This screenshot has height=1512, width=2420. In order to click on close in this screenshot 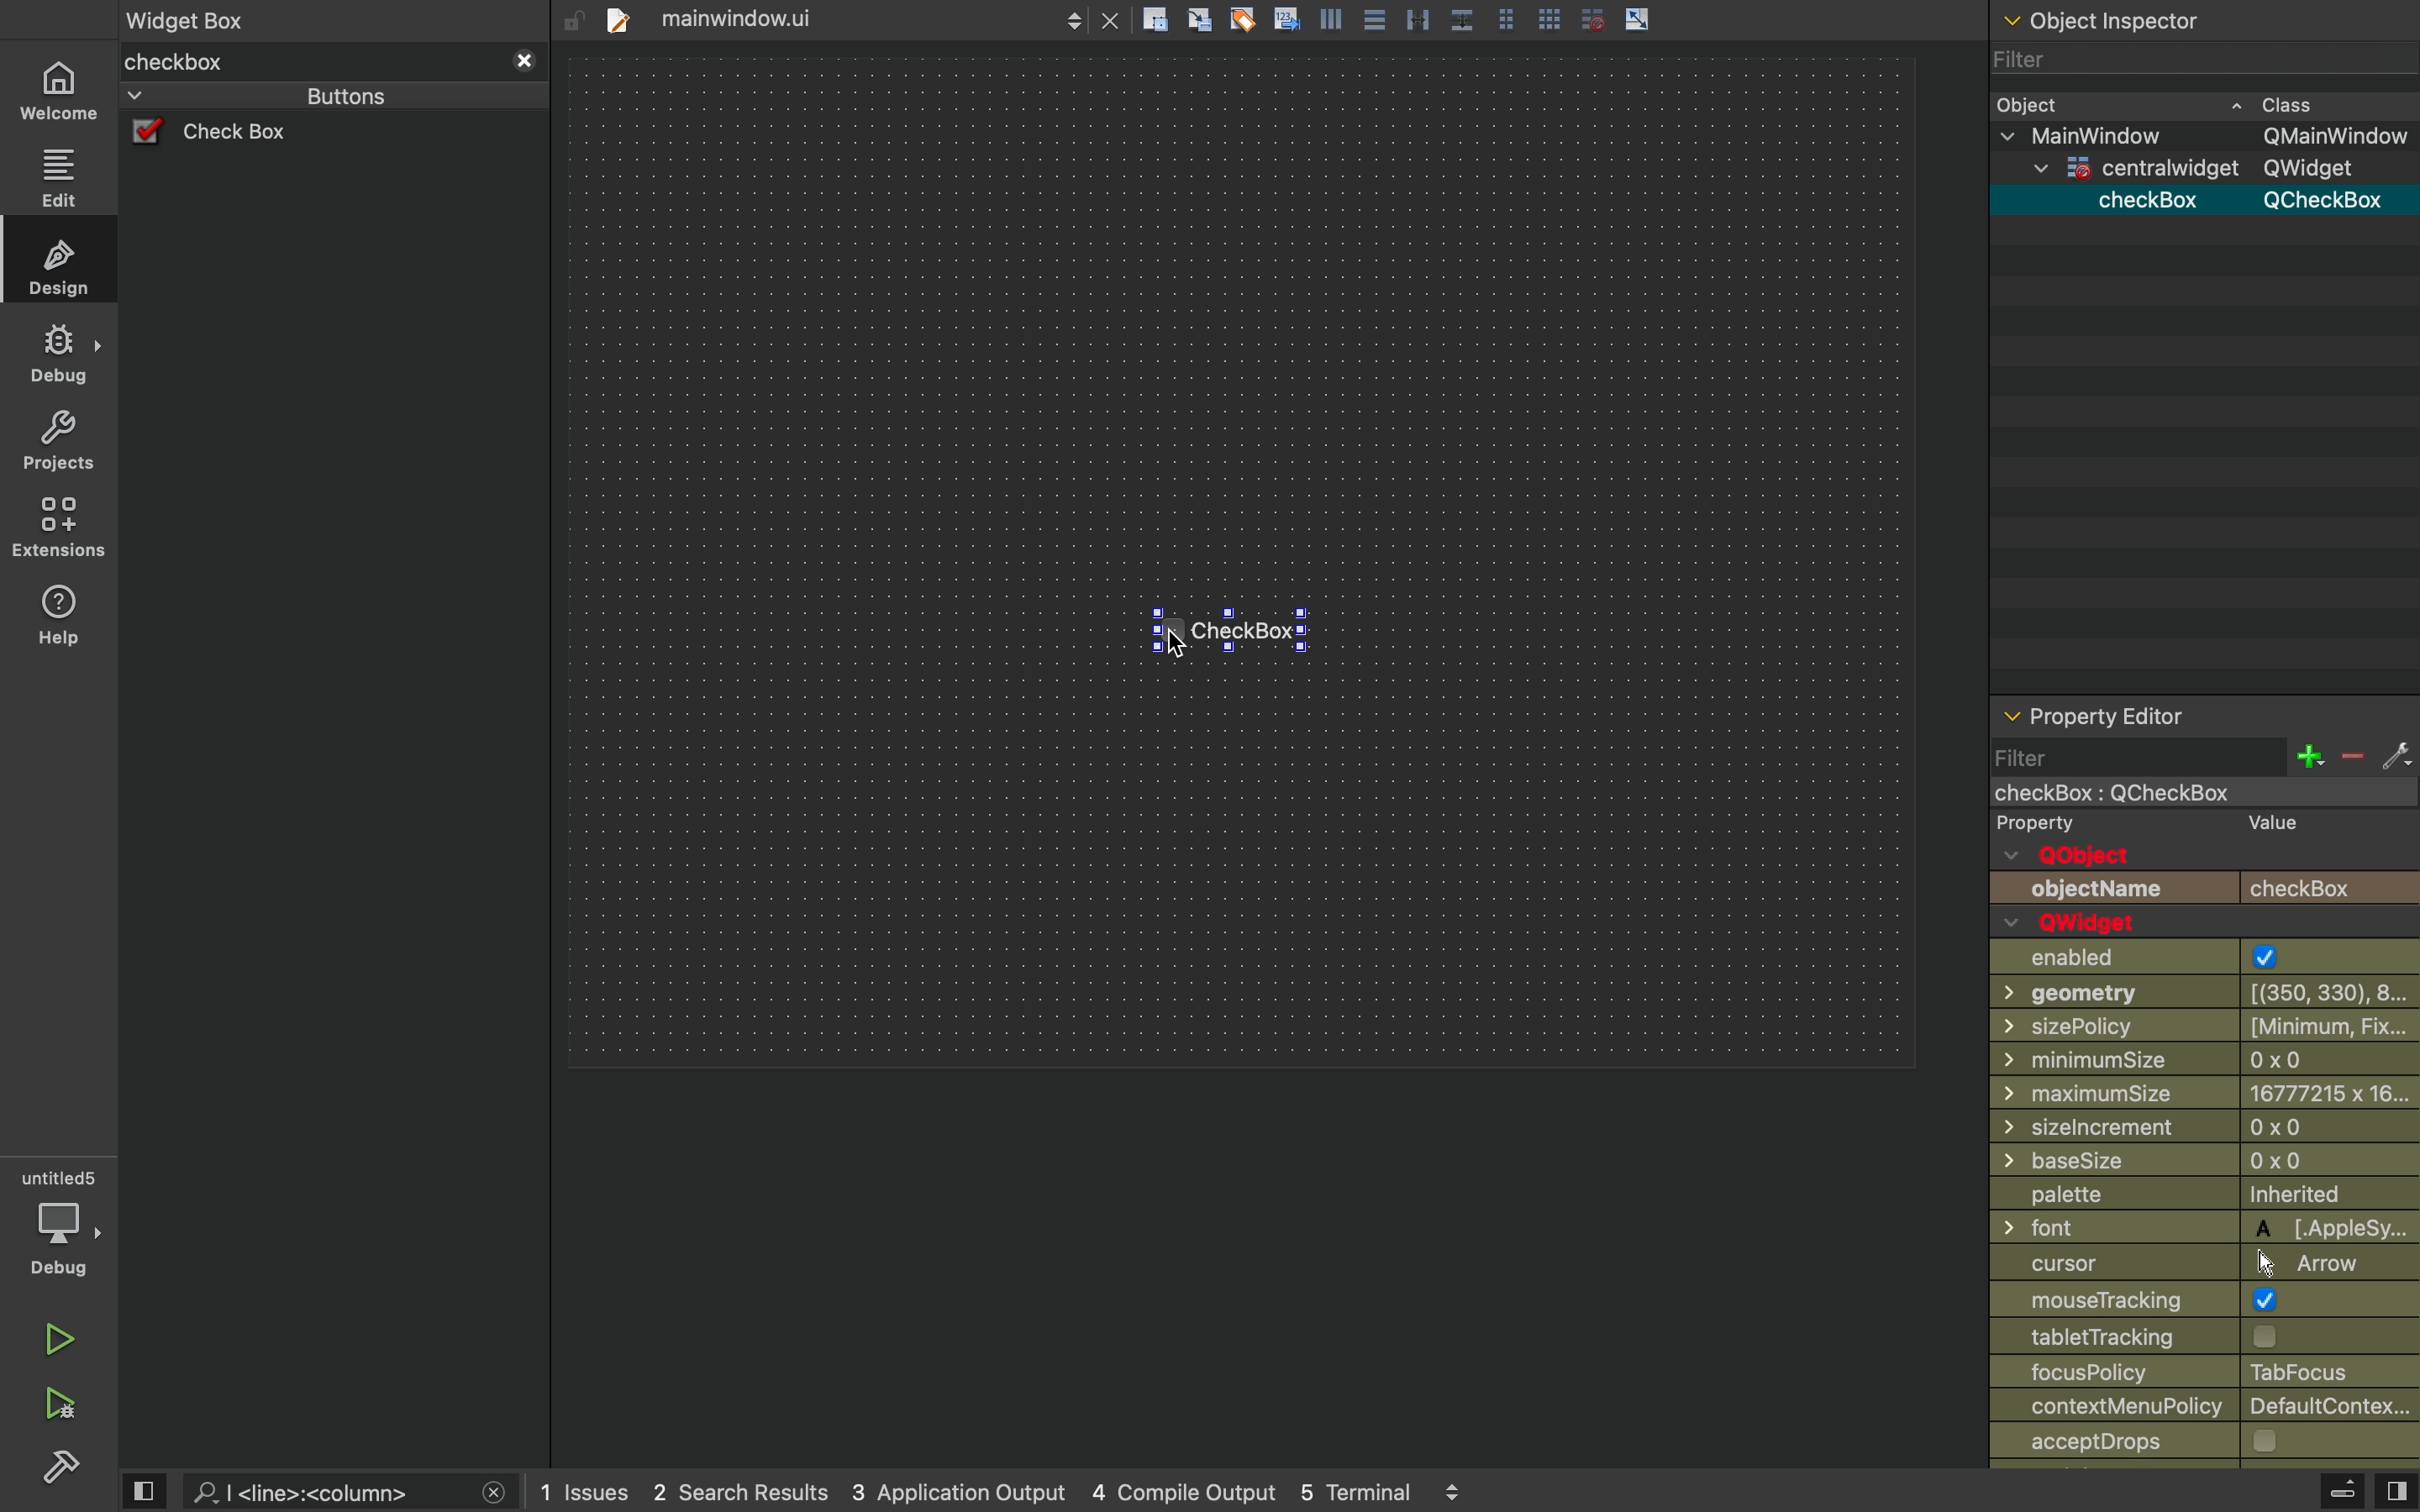, I will do `click(495, 1493)`.